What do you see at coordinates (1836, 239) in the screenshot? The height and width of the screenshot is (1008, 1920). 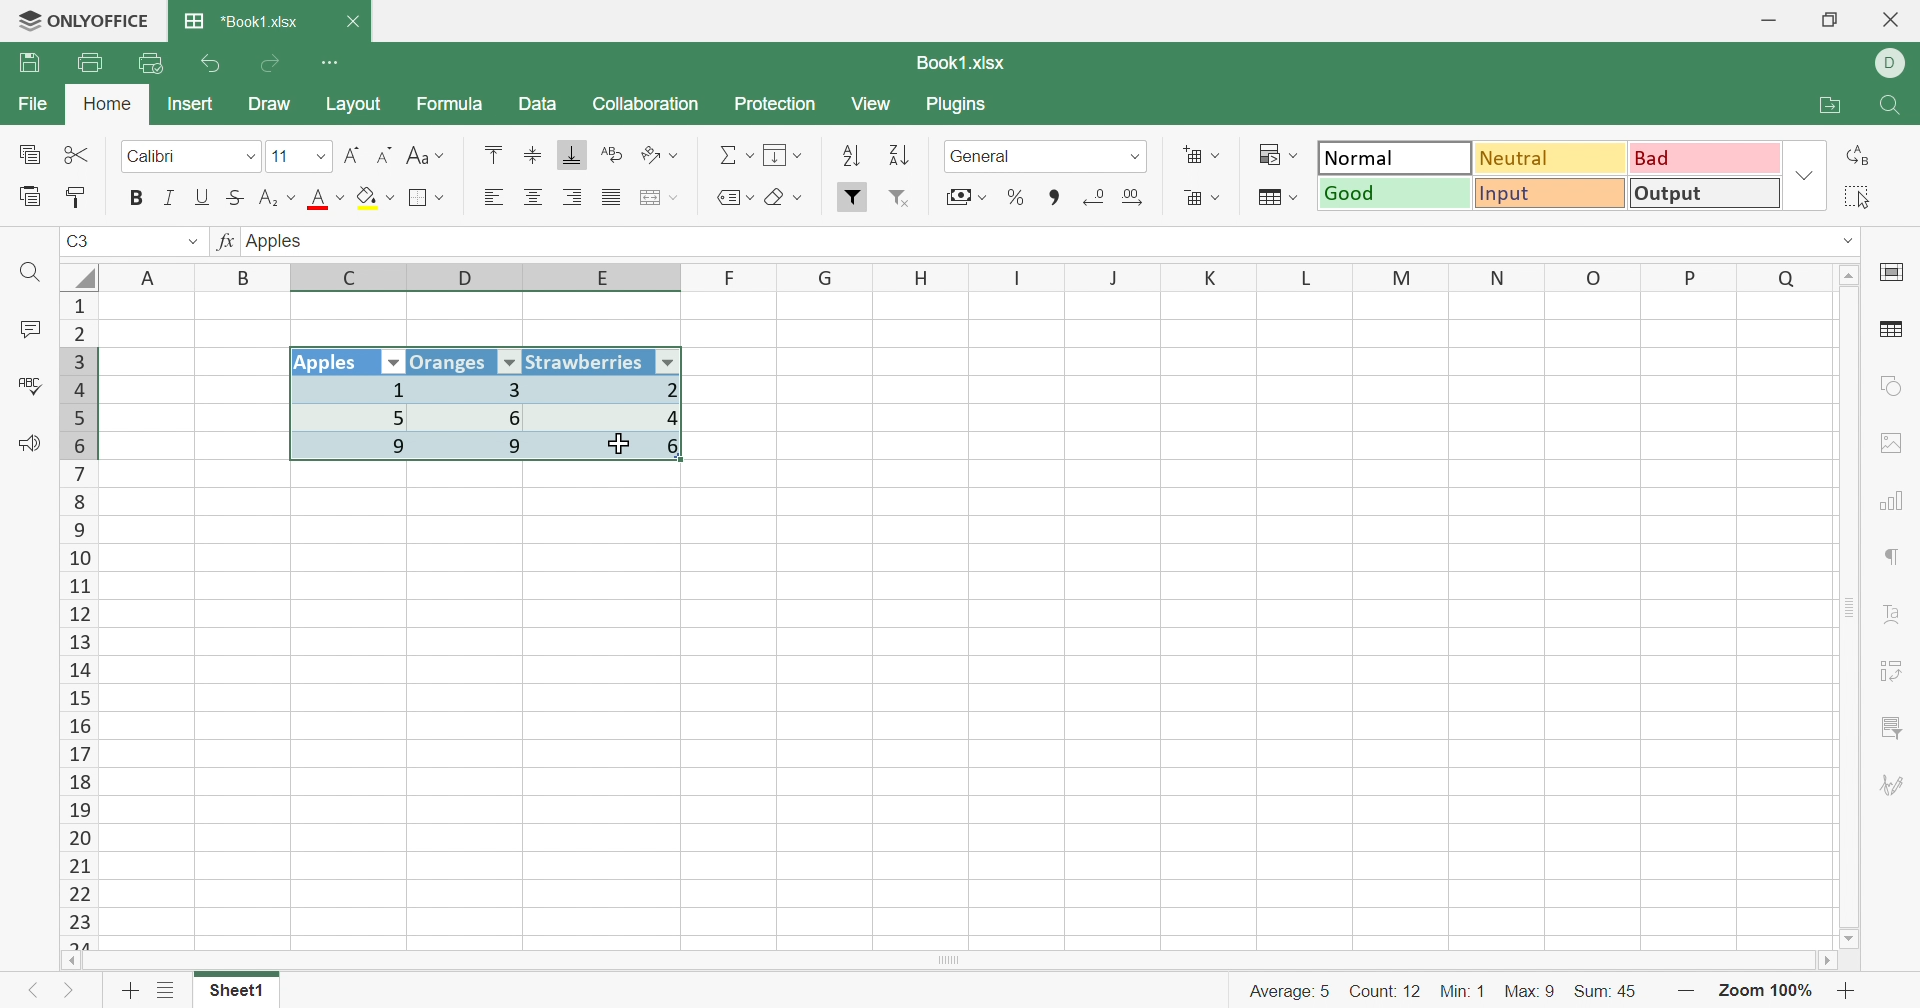 I see `drop down ` at bounding box center [1836, 239].